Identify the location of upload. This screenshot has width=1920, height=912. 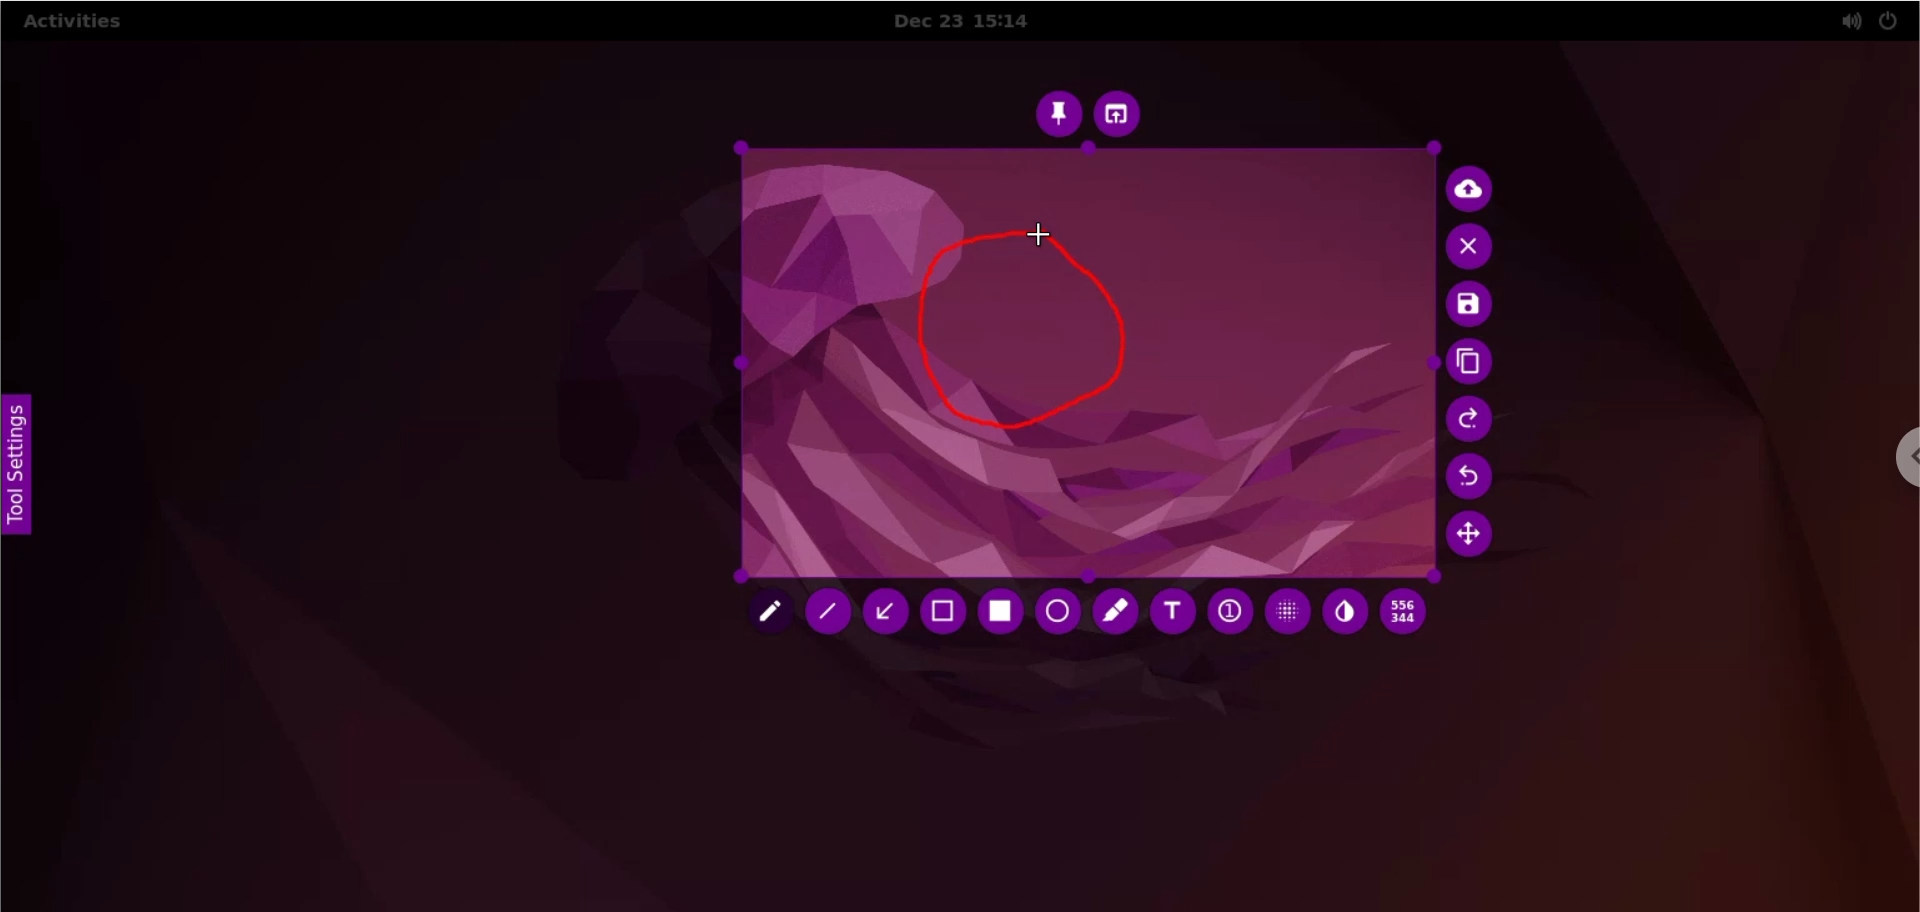
(1475, 191).